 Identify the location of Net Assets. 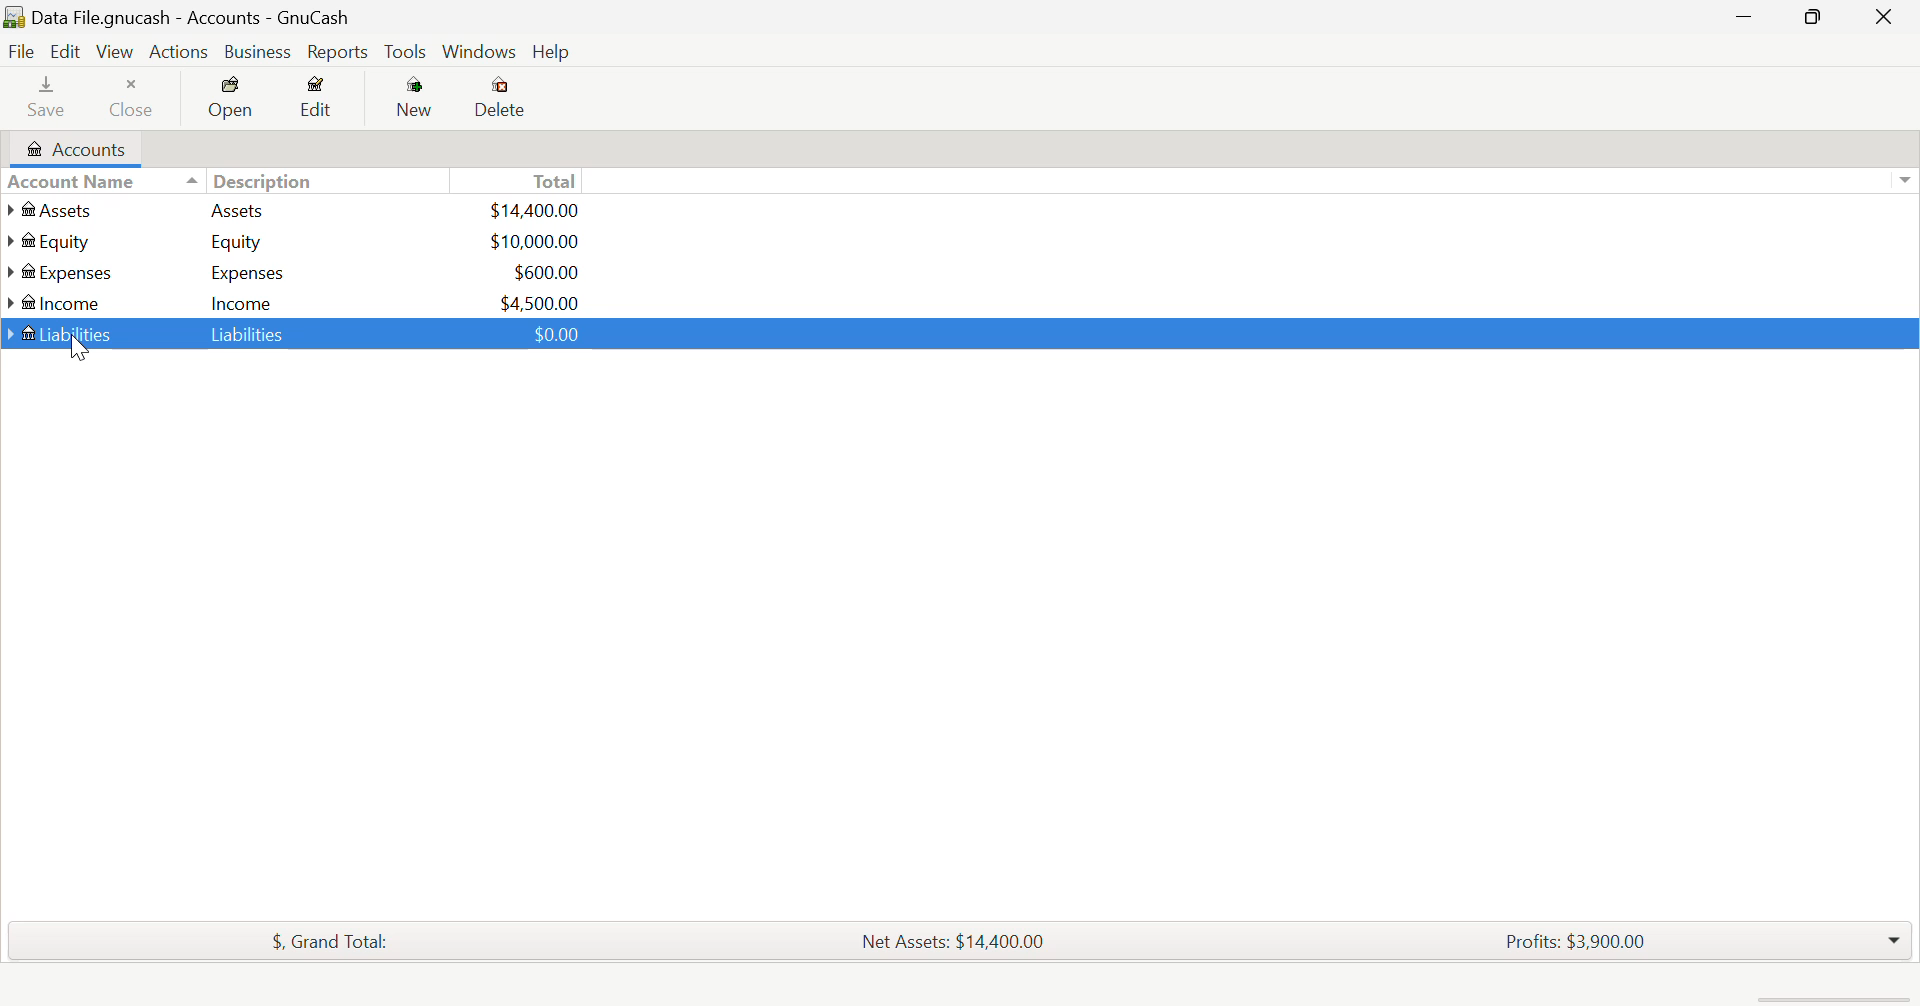
(958, 941).